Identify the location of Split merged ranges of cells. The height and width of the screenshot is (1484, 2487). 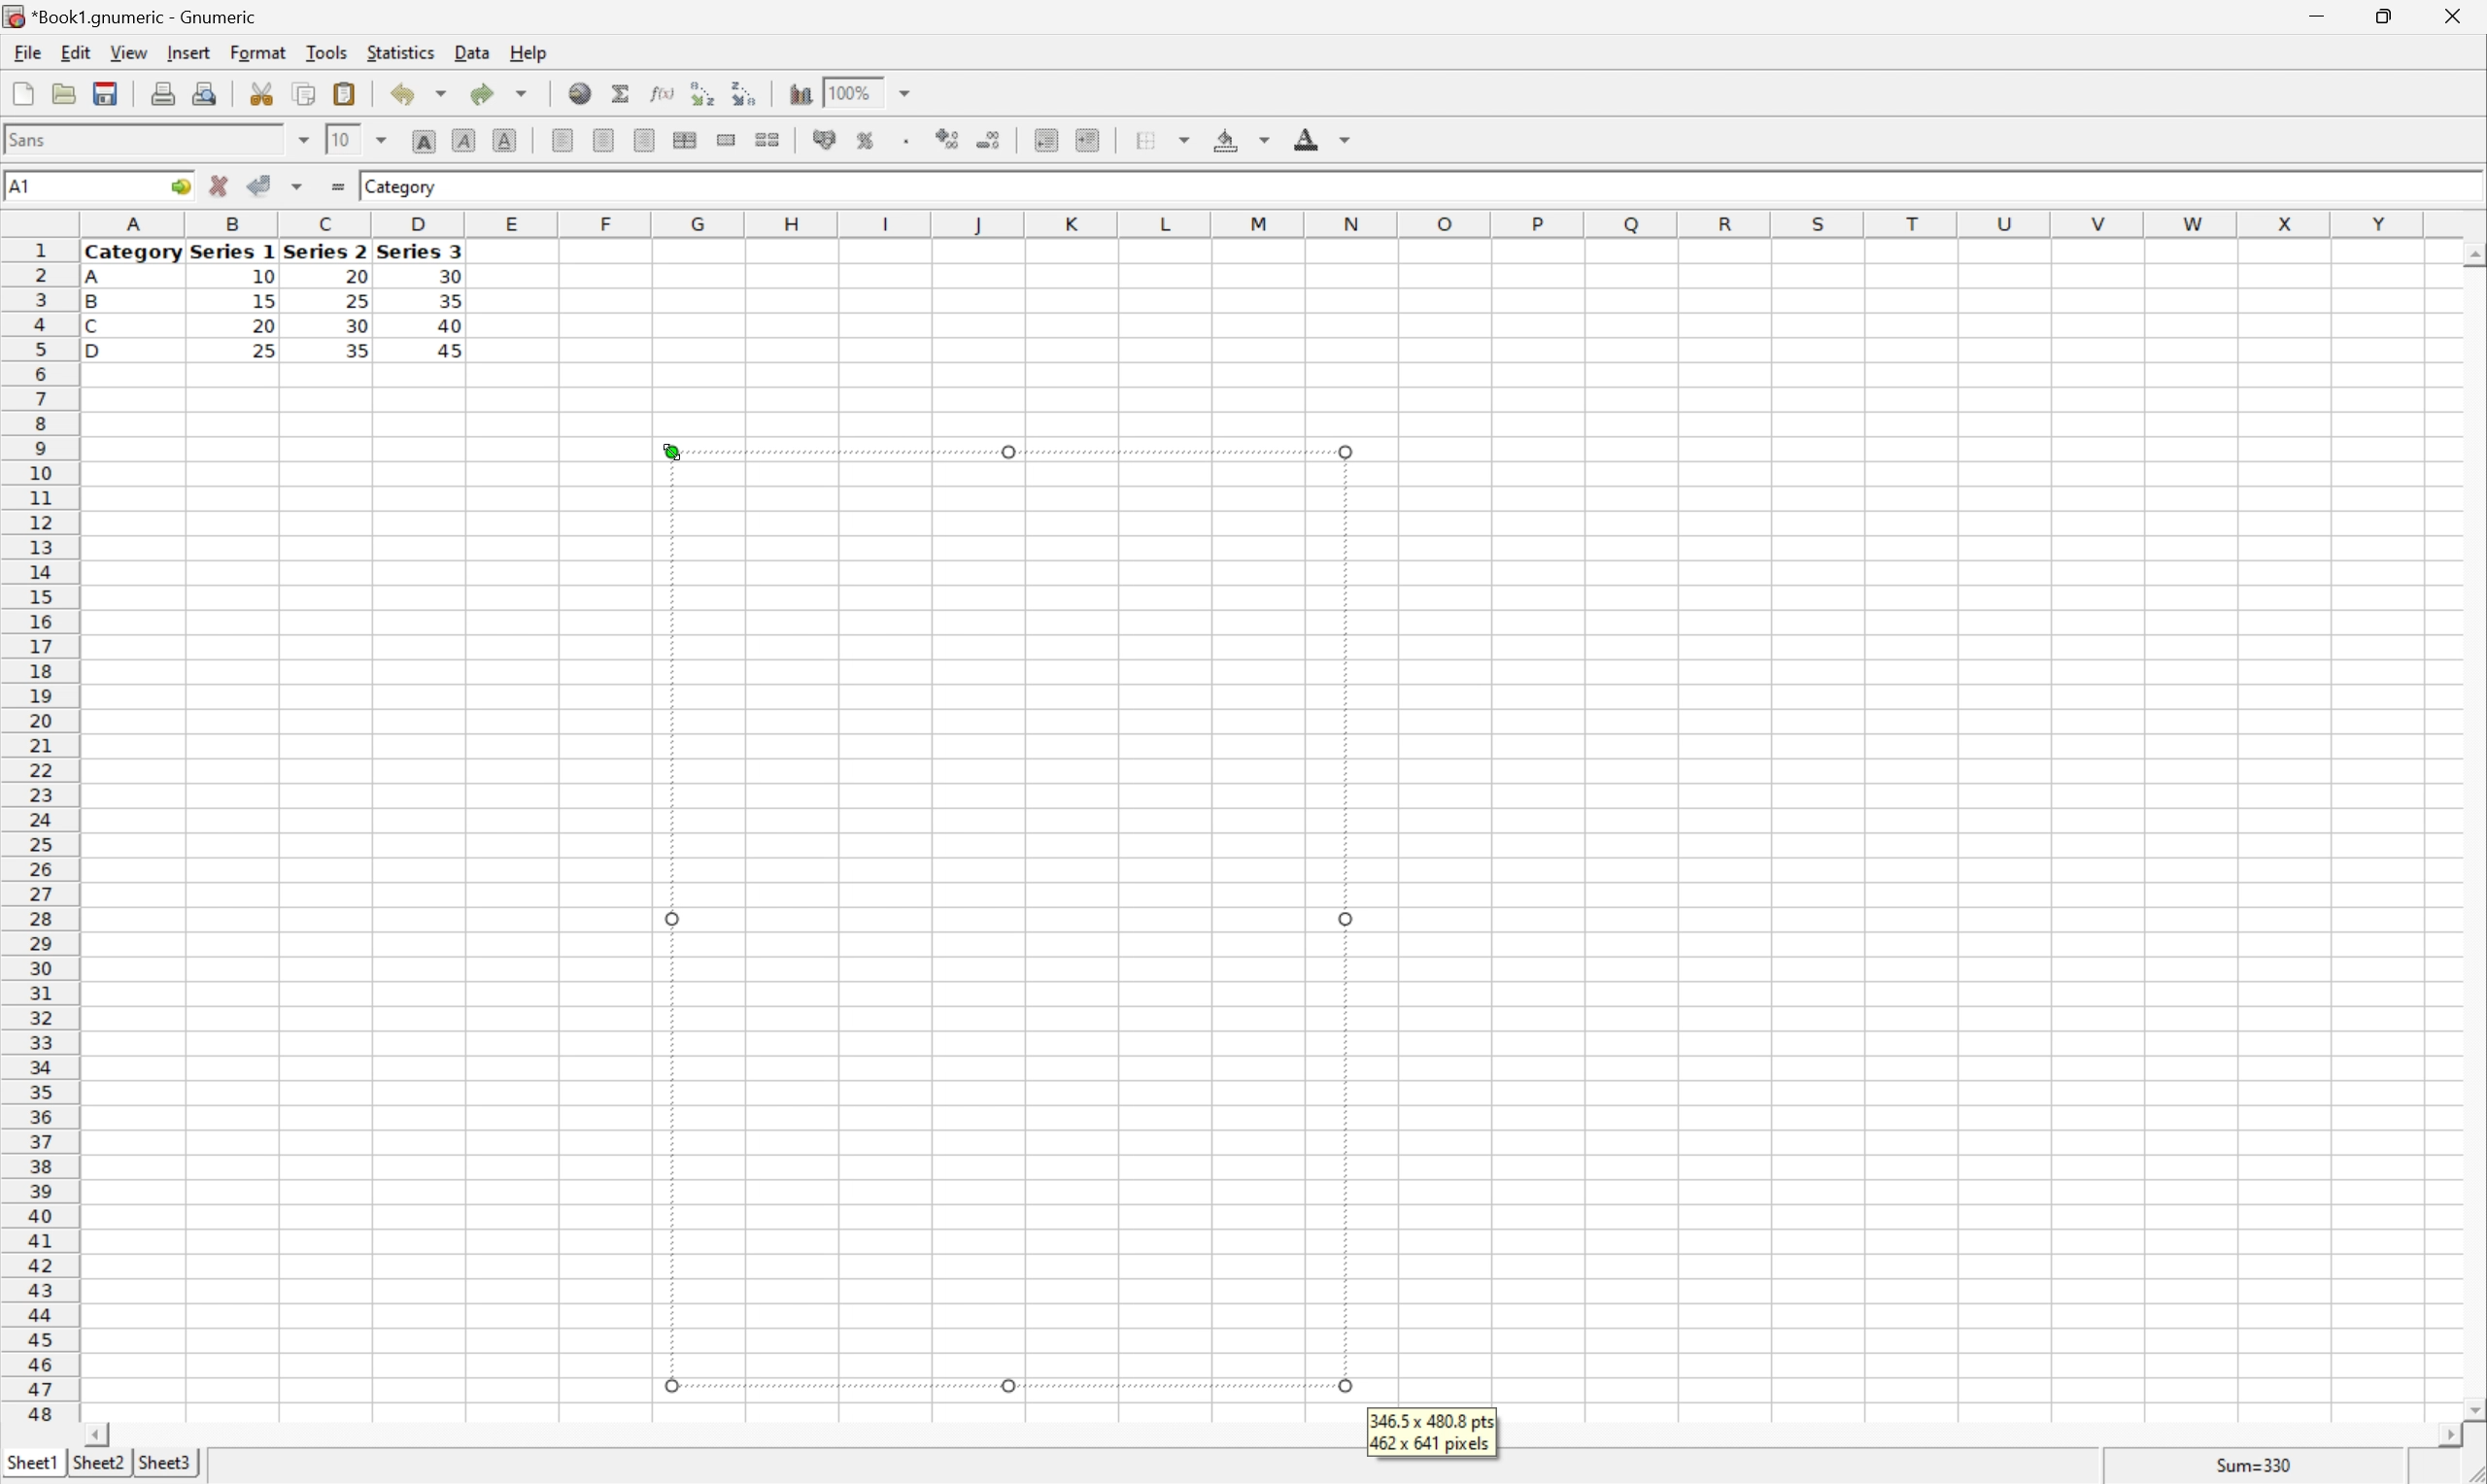
(767, 142).